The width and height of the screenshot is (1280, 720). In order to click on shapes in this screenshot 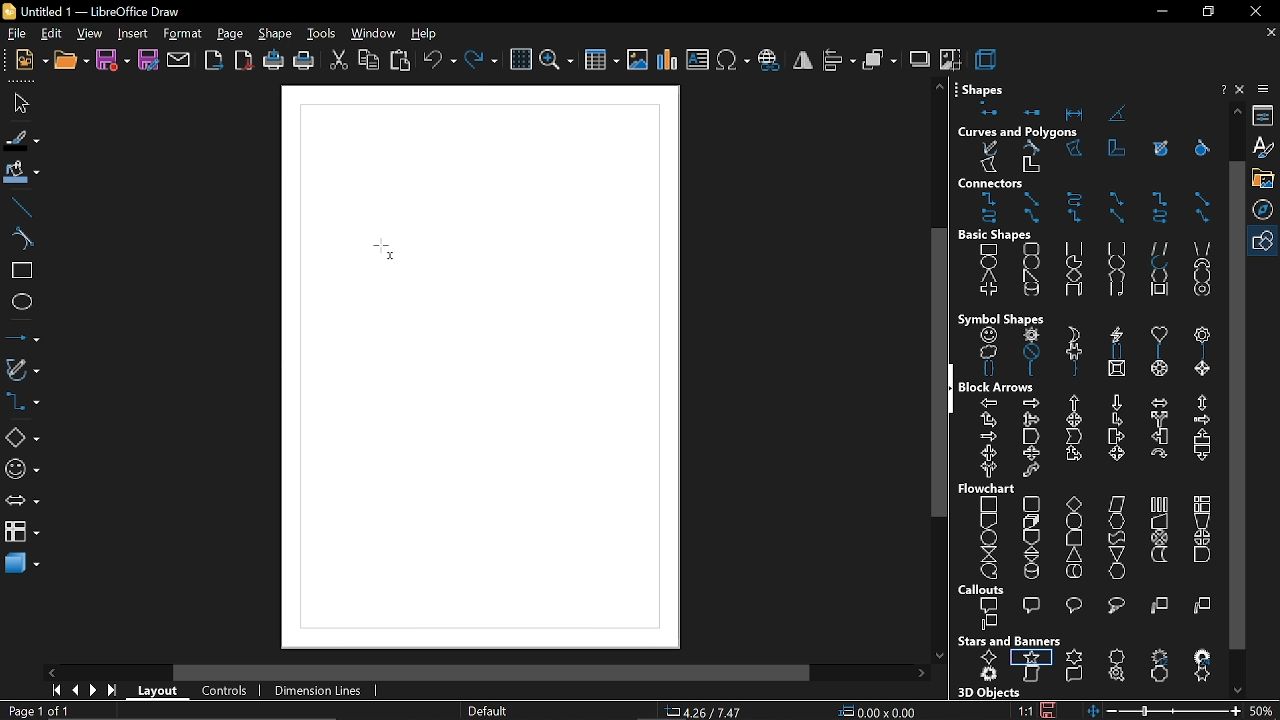, I will do `click(1091, 112)`.